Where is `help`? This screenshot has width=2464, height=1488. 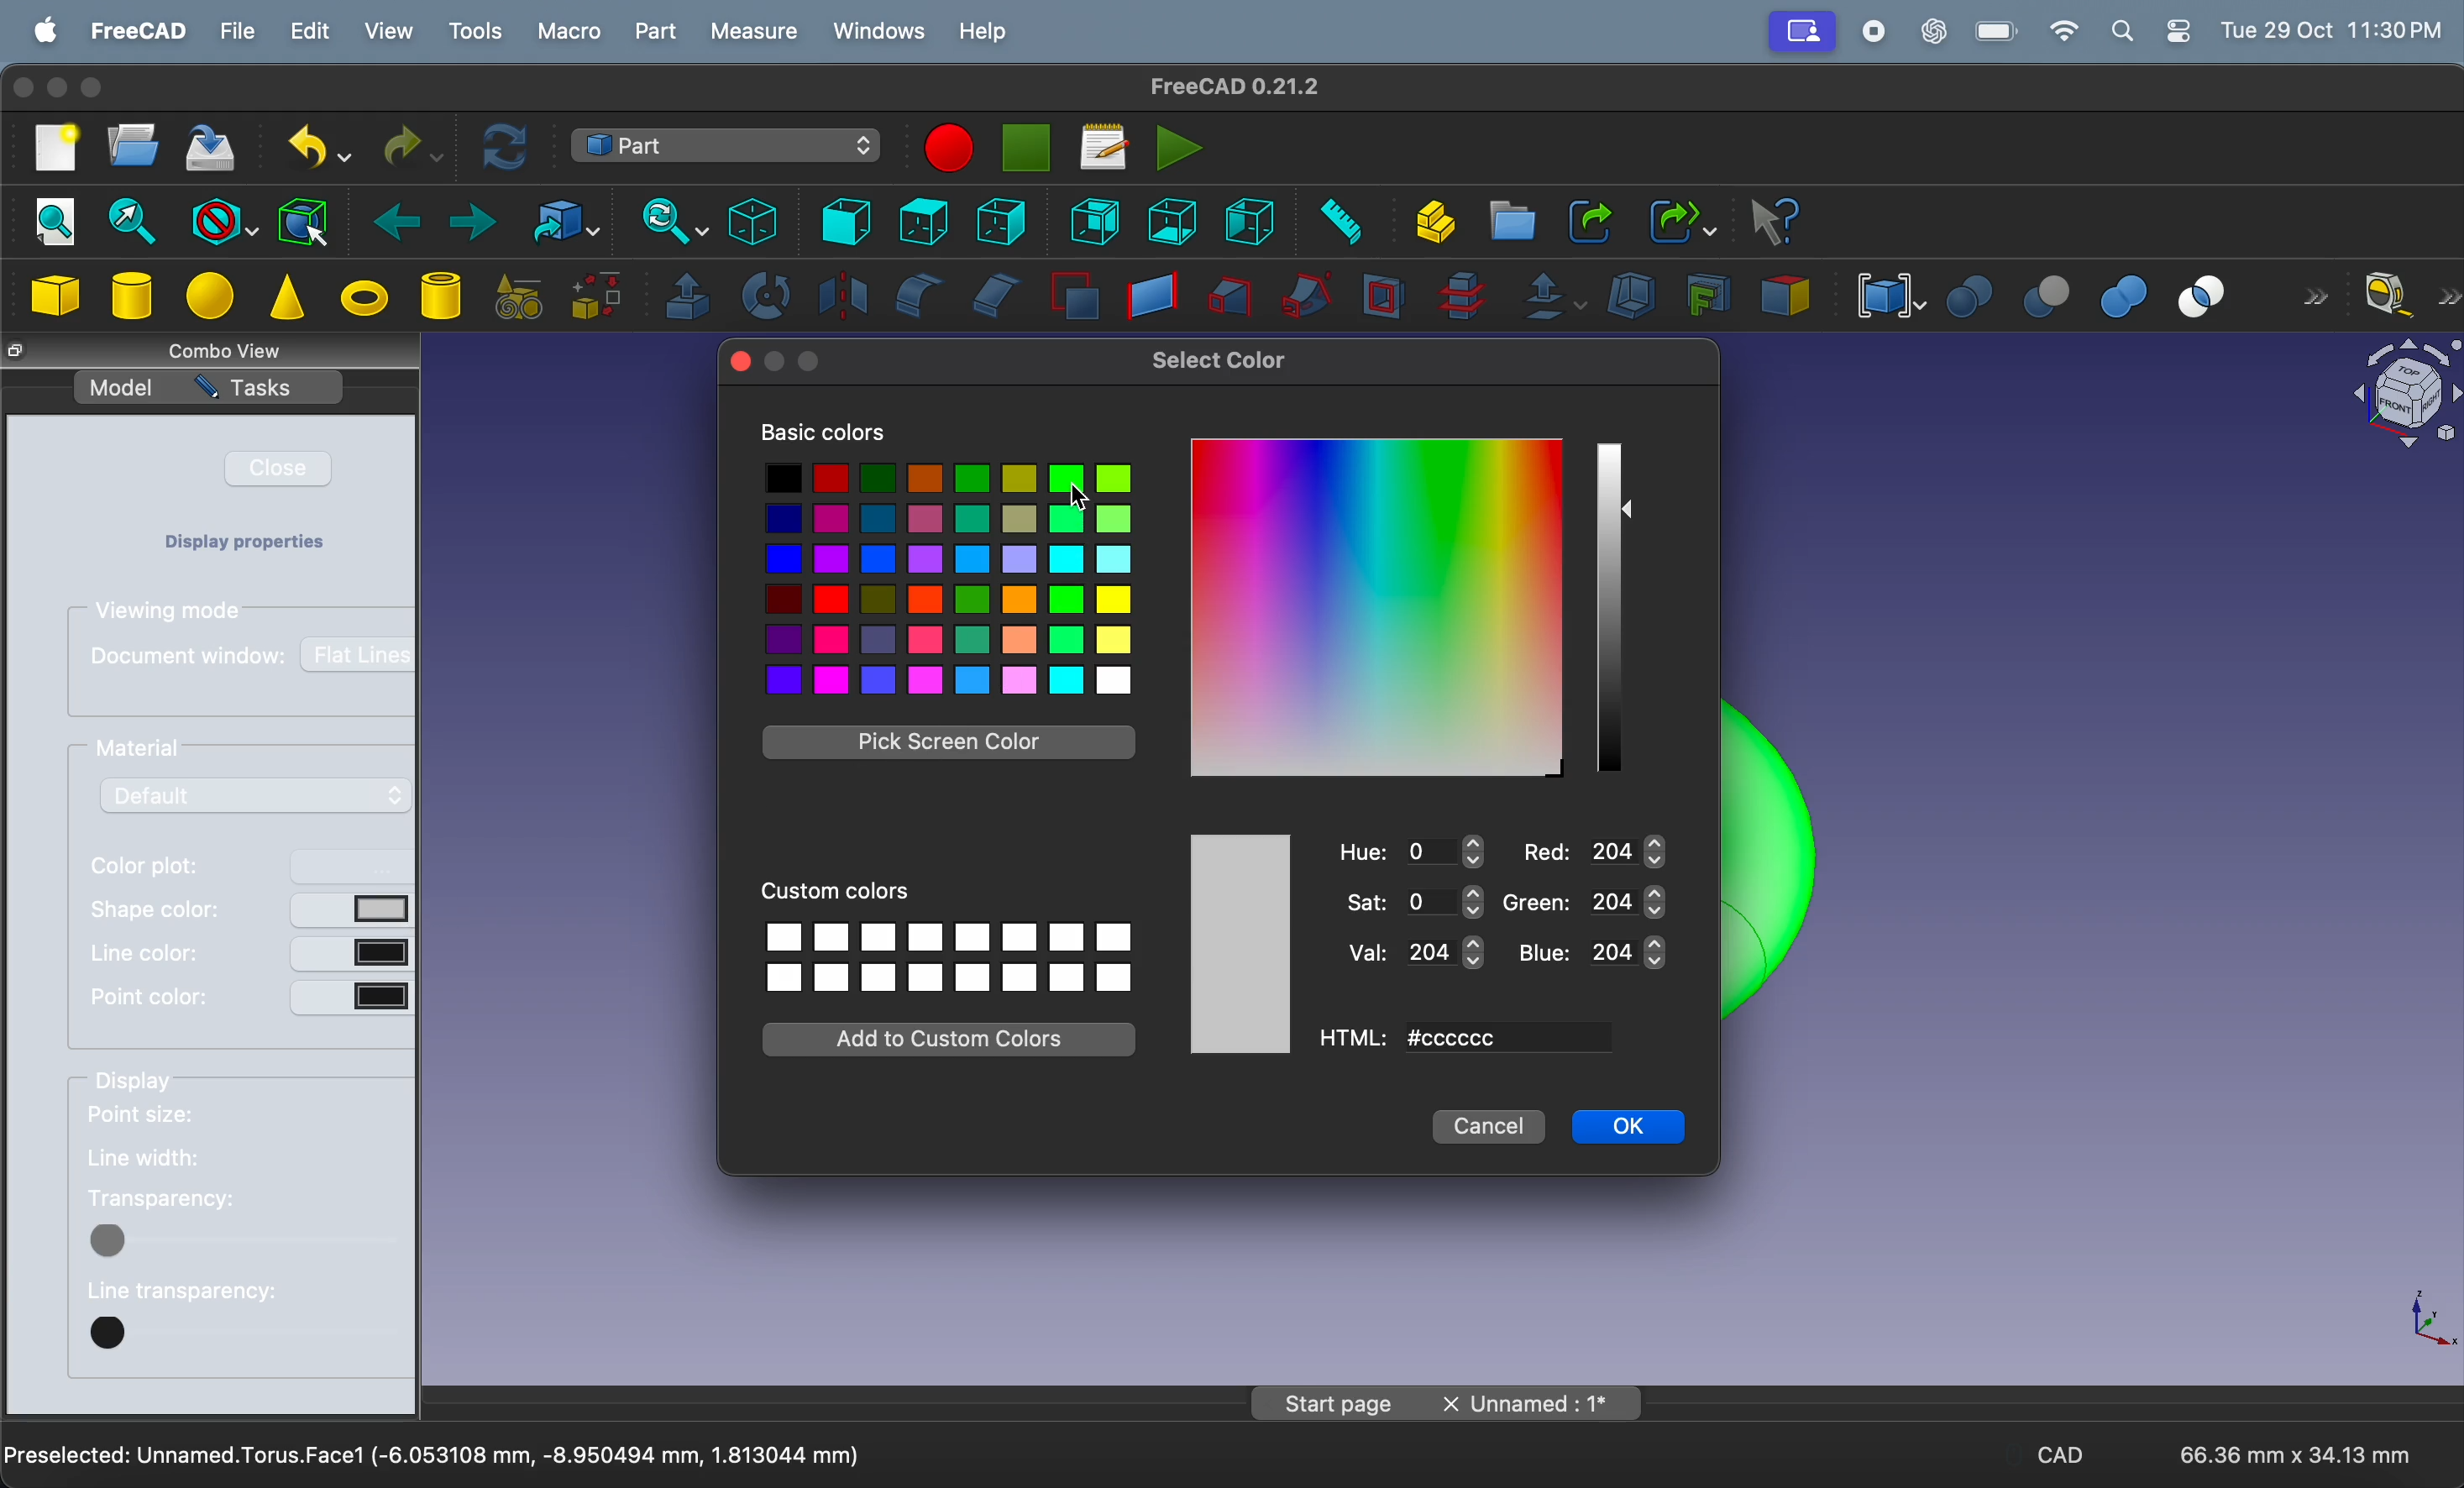
help is located at coordinates (986, 31).